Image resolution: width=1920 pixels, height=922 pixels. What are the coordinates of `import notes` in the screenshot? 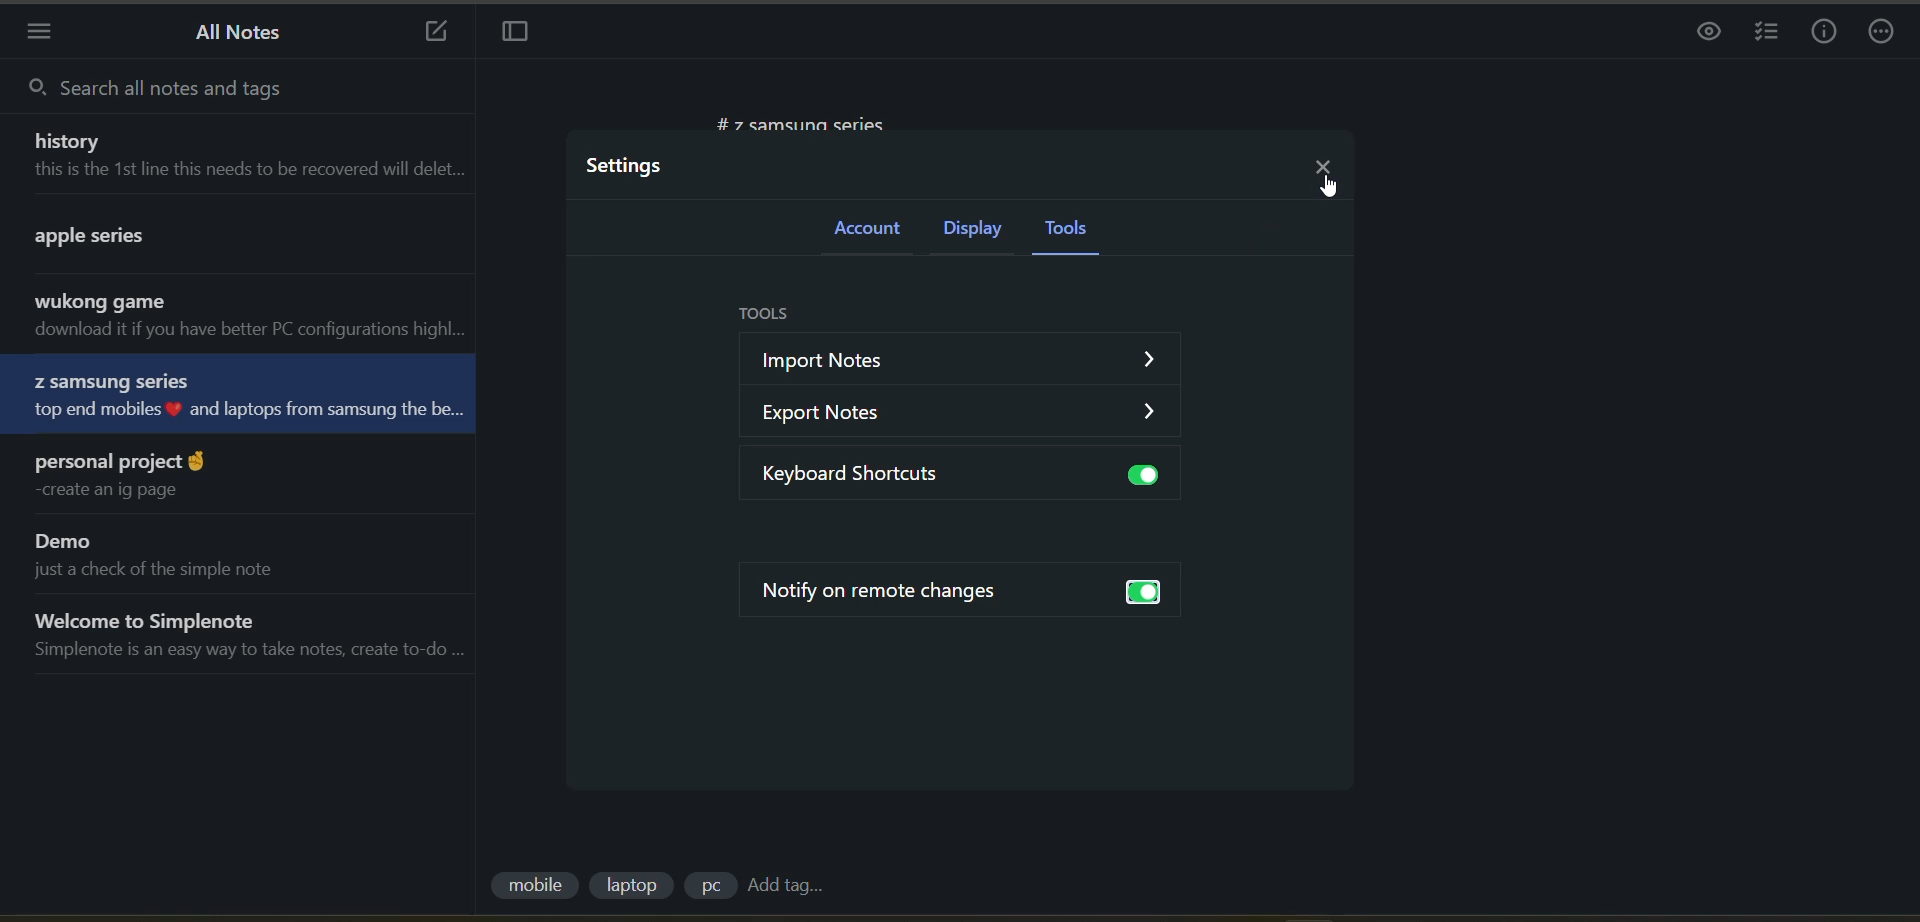 It's located at (954, 360).